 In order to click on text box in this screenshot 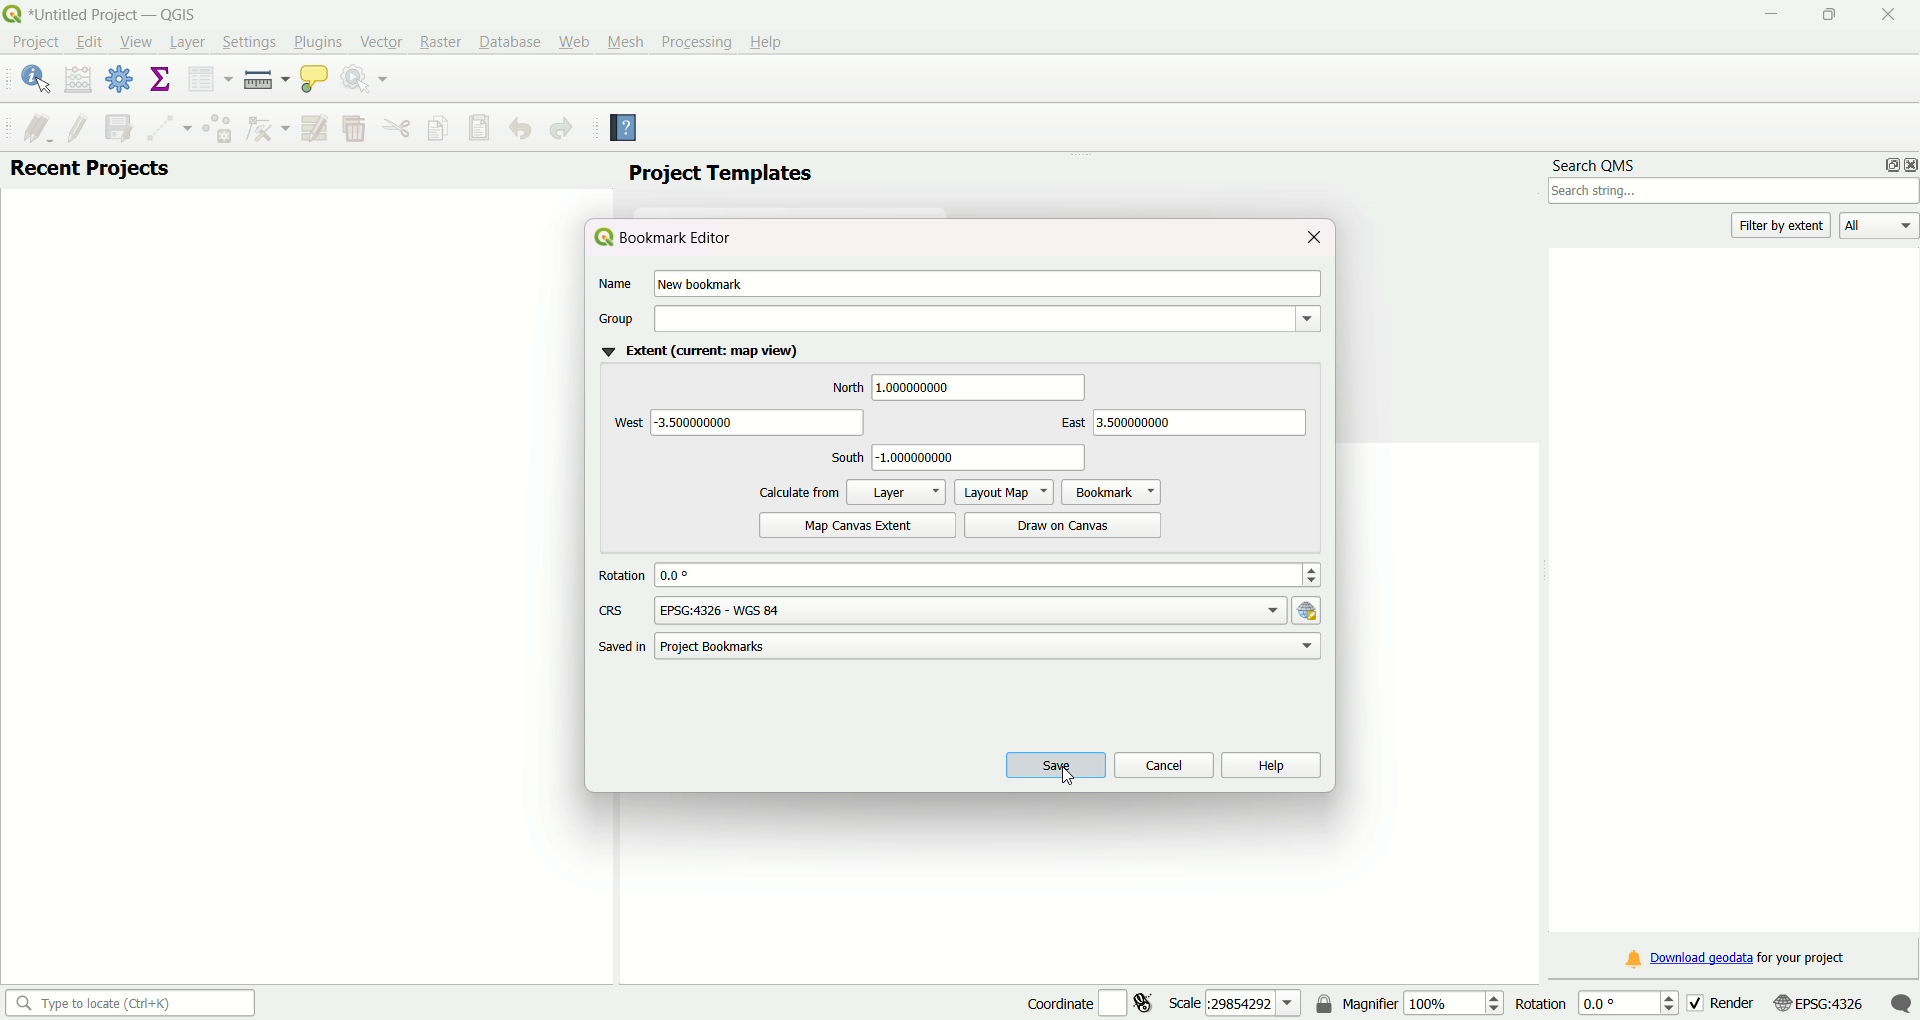, I will do `click(970, 609)`.